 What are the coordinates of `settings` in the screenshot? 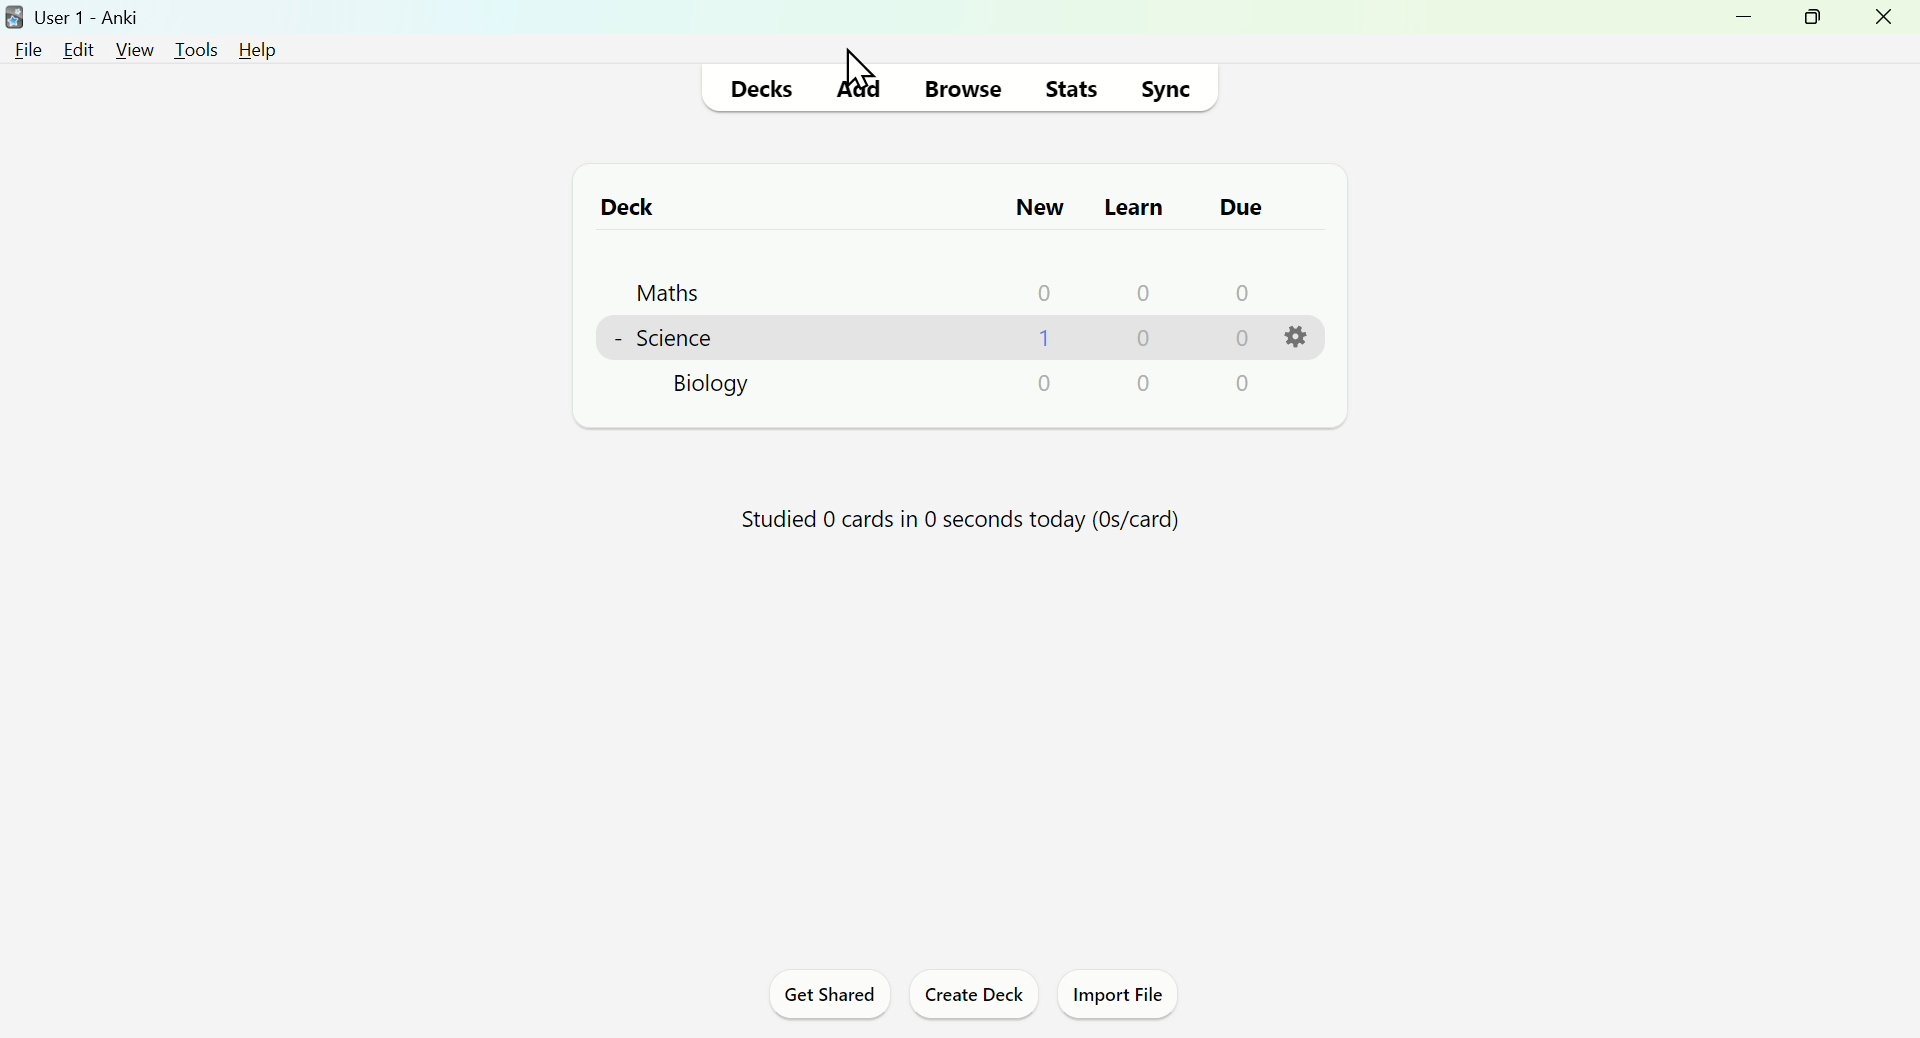 It's located at (1141, 383).